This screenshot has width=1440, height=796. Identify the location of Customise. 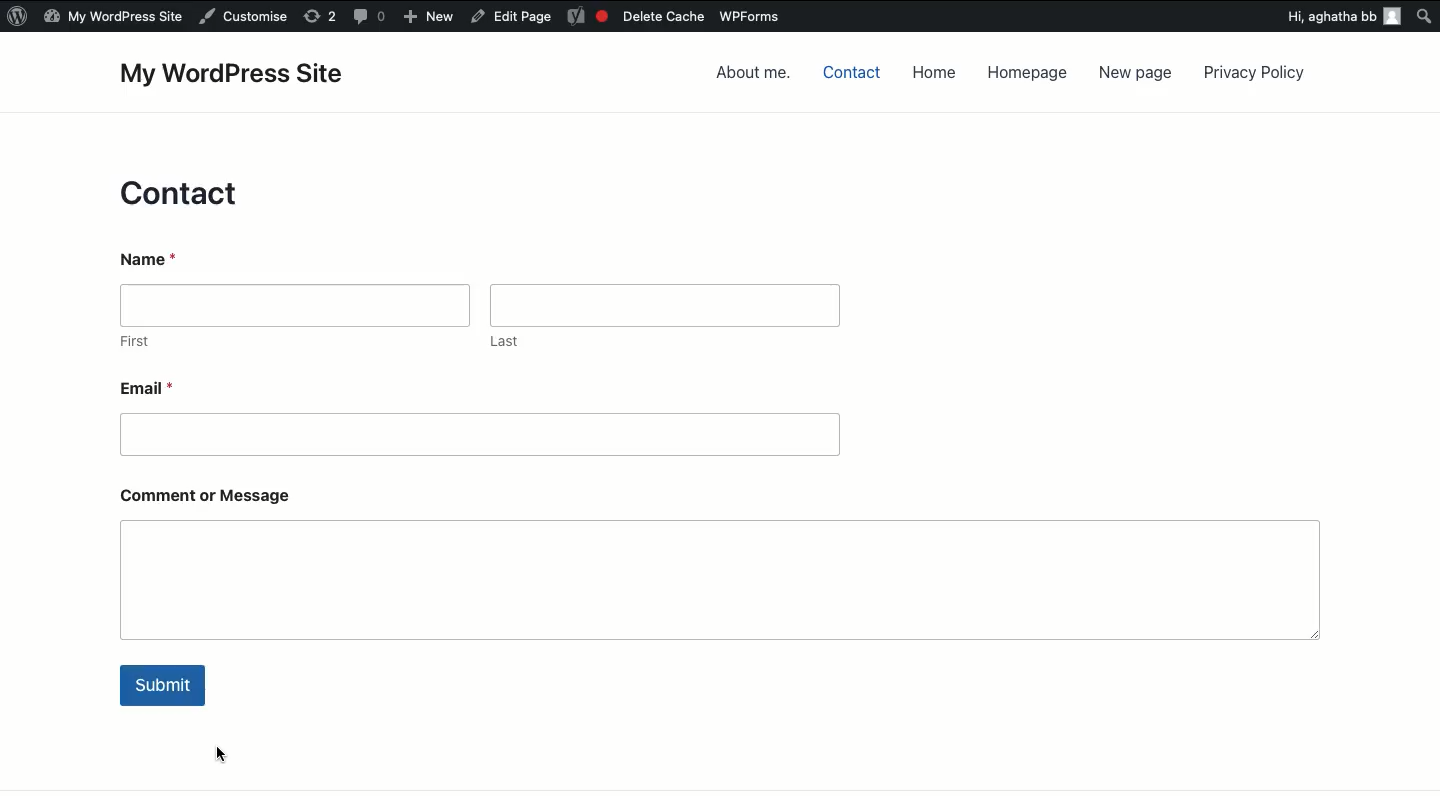
(241, 17).